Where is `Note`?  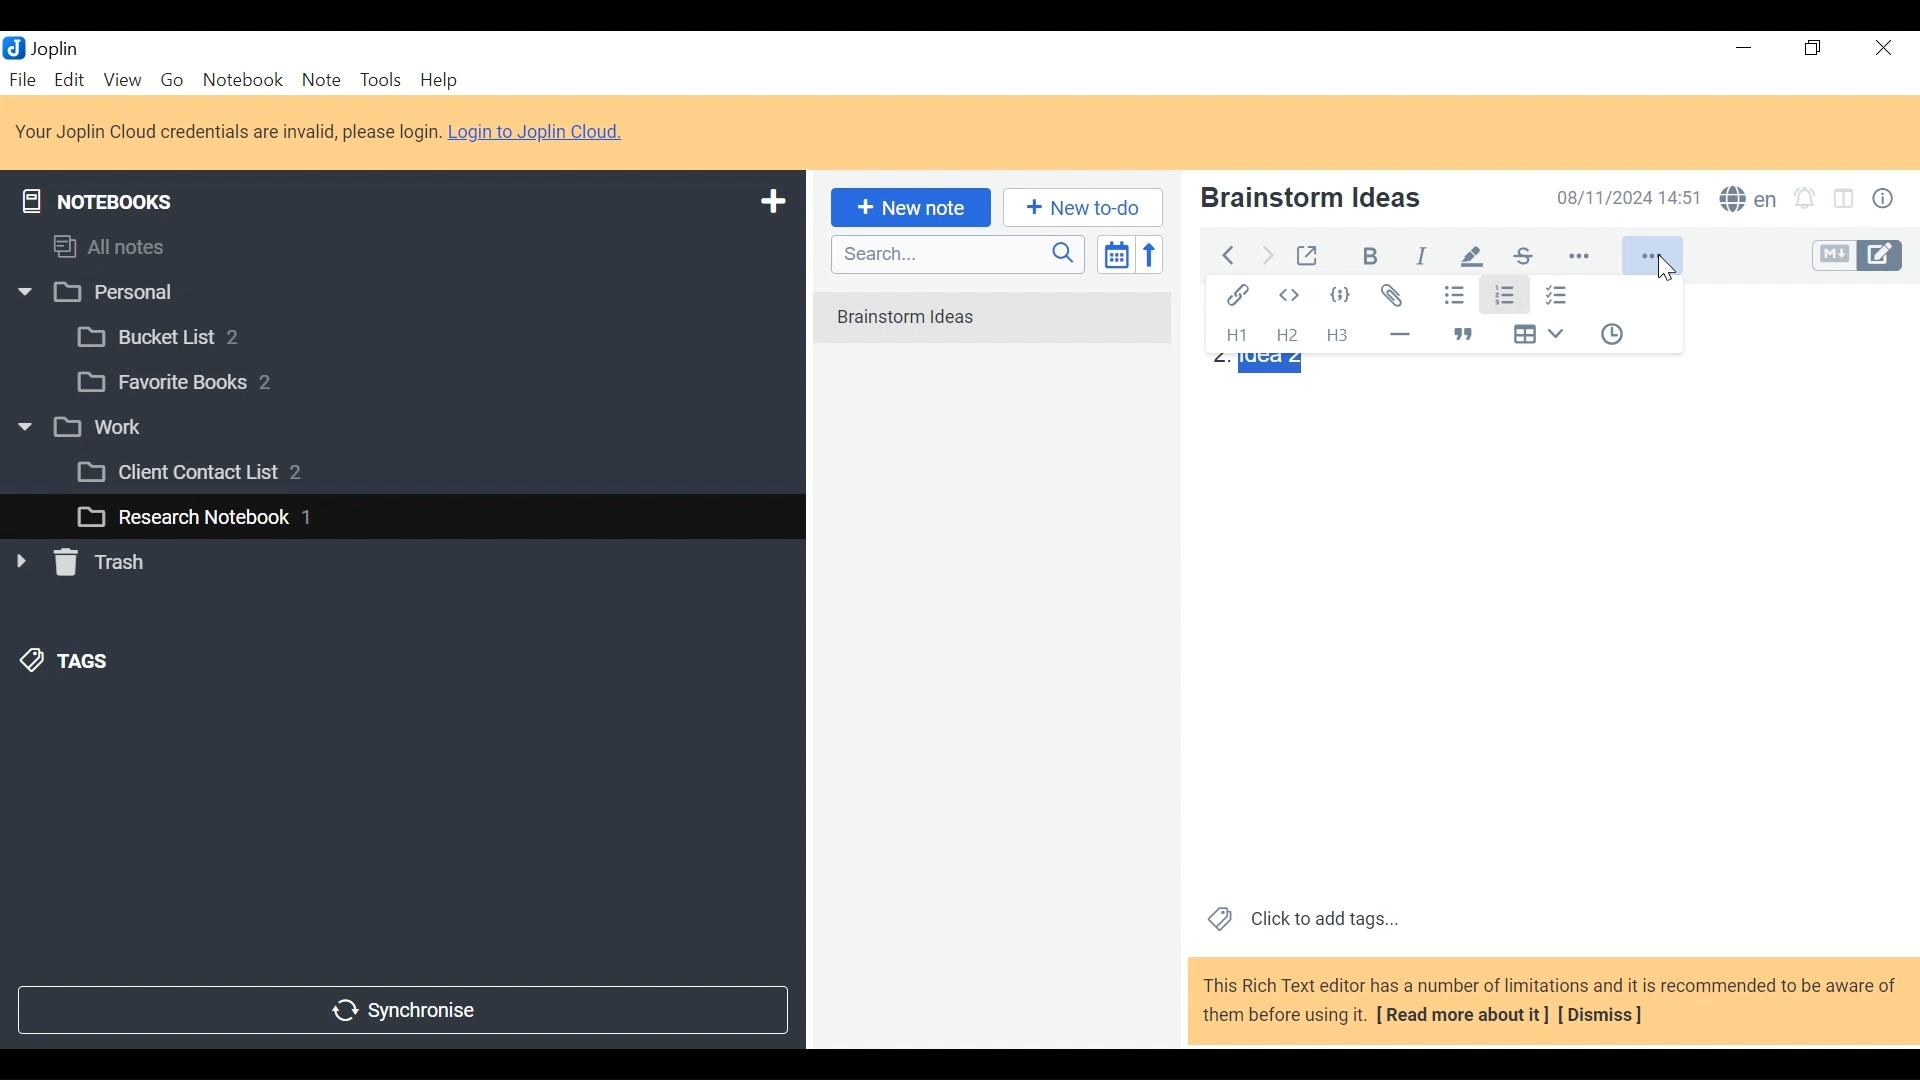 Note is located at coordinates (321, 79).